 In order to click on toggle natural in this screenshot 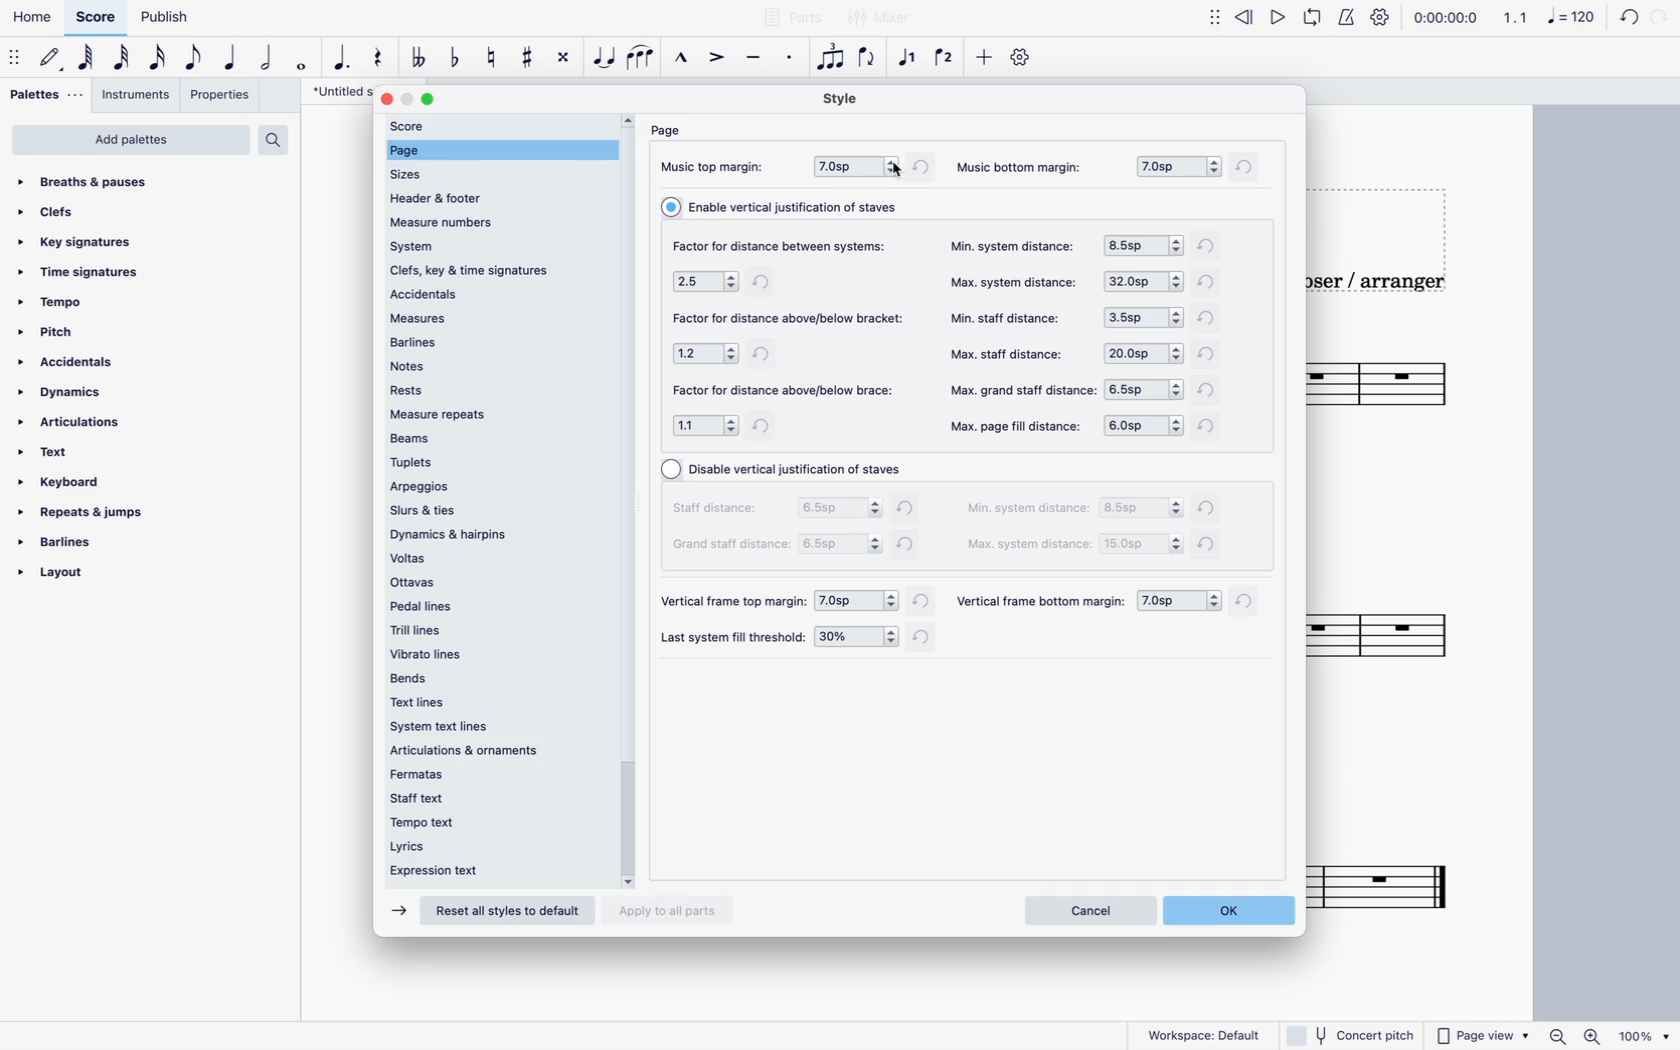, I will do `click(491, 56)`.